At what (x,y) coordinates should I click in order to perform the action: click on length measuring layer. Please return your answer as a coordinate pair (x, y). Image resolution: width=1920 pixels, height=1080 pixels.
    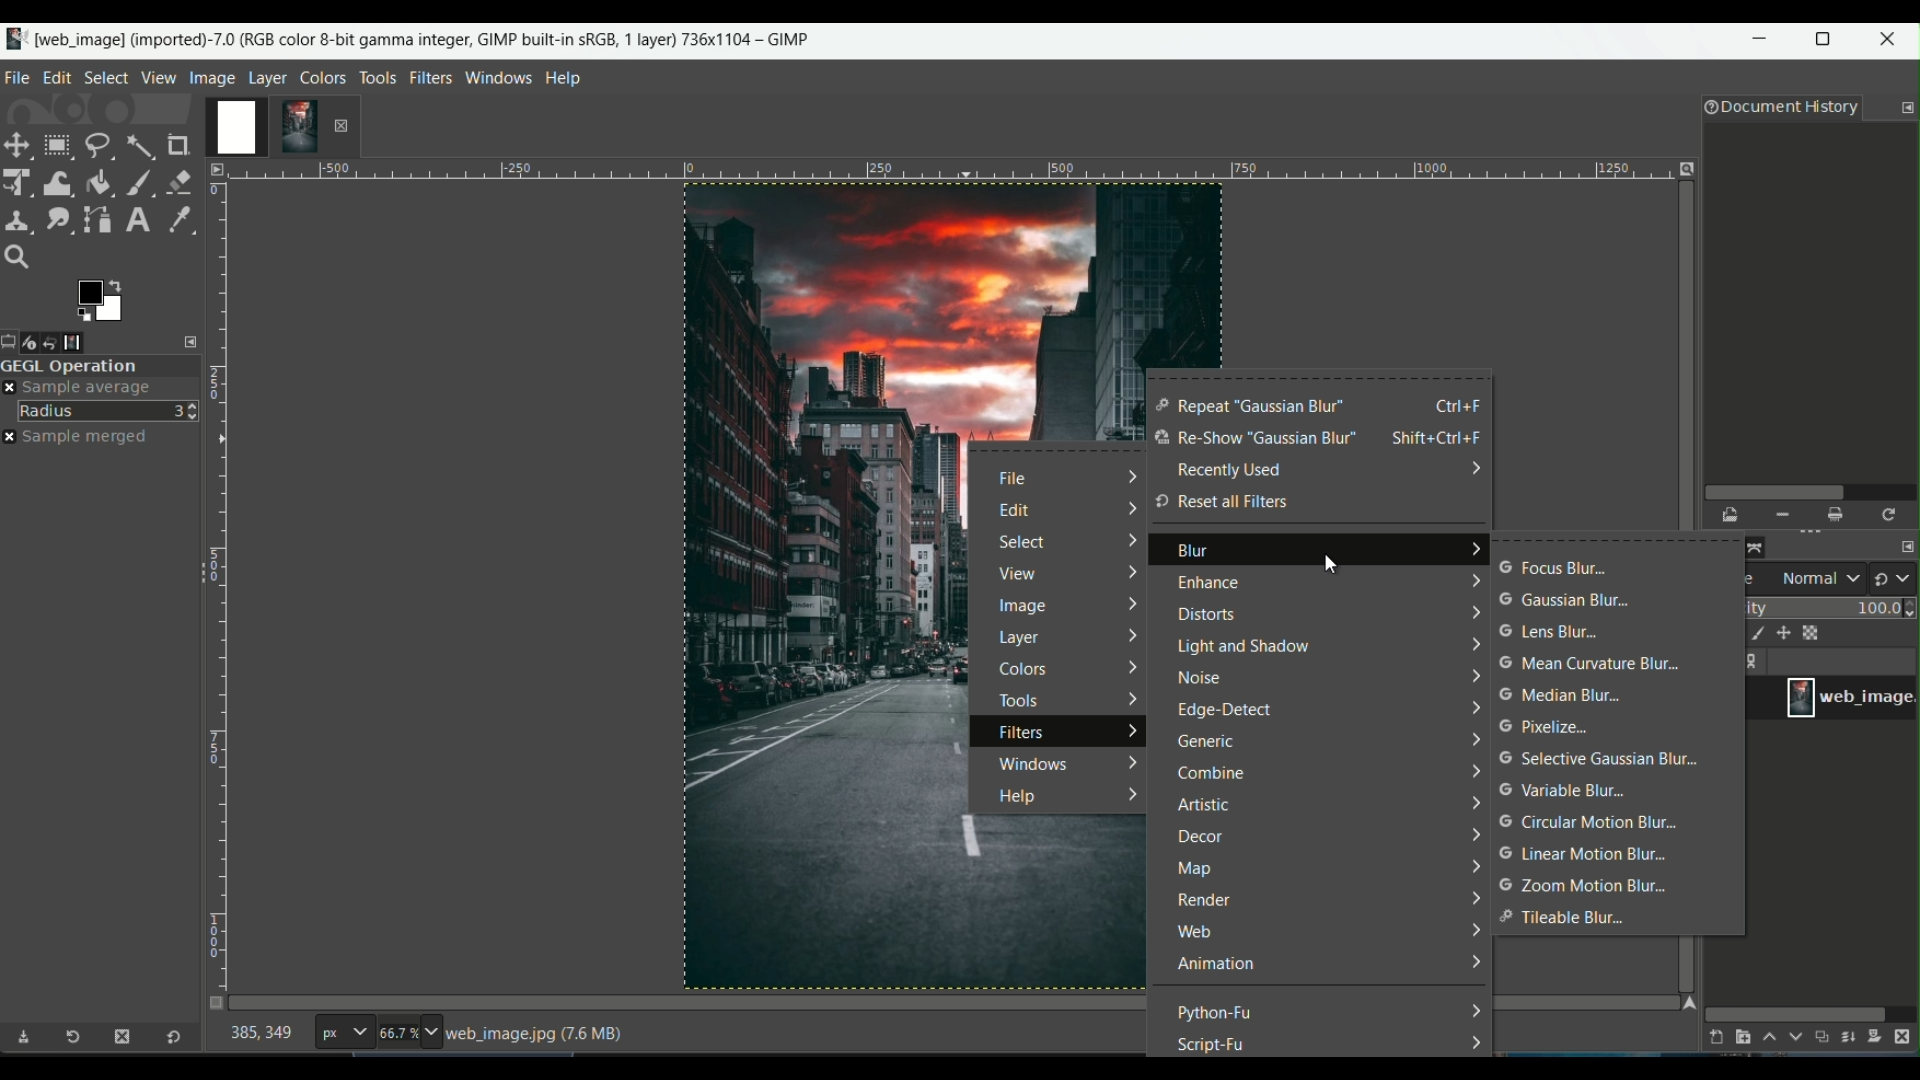
    Looking at the image, I should click on (217, 573).